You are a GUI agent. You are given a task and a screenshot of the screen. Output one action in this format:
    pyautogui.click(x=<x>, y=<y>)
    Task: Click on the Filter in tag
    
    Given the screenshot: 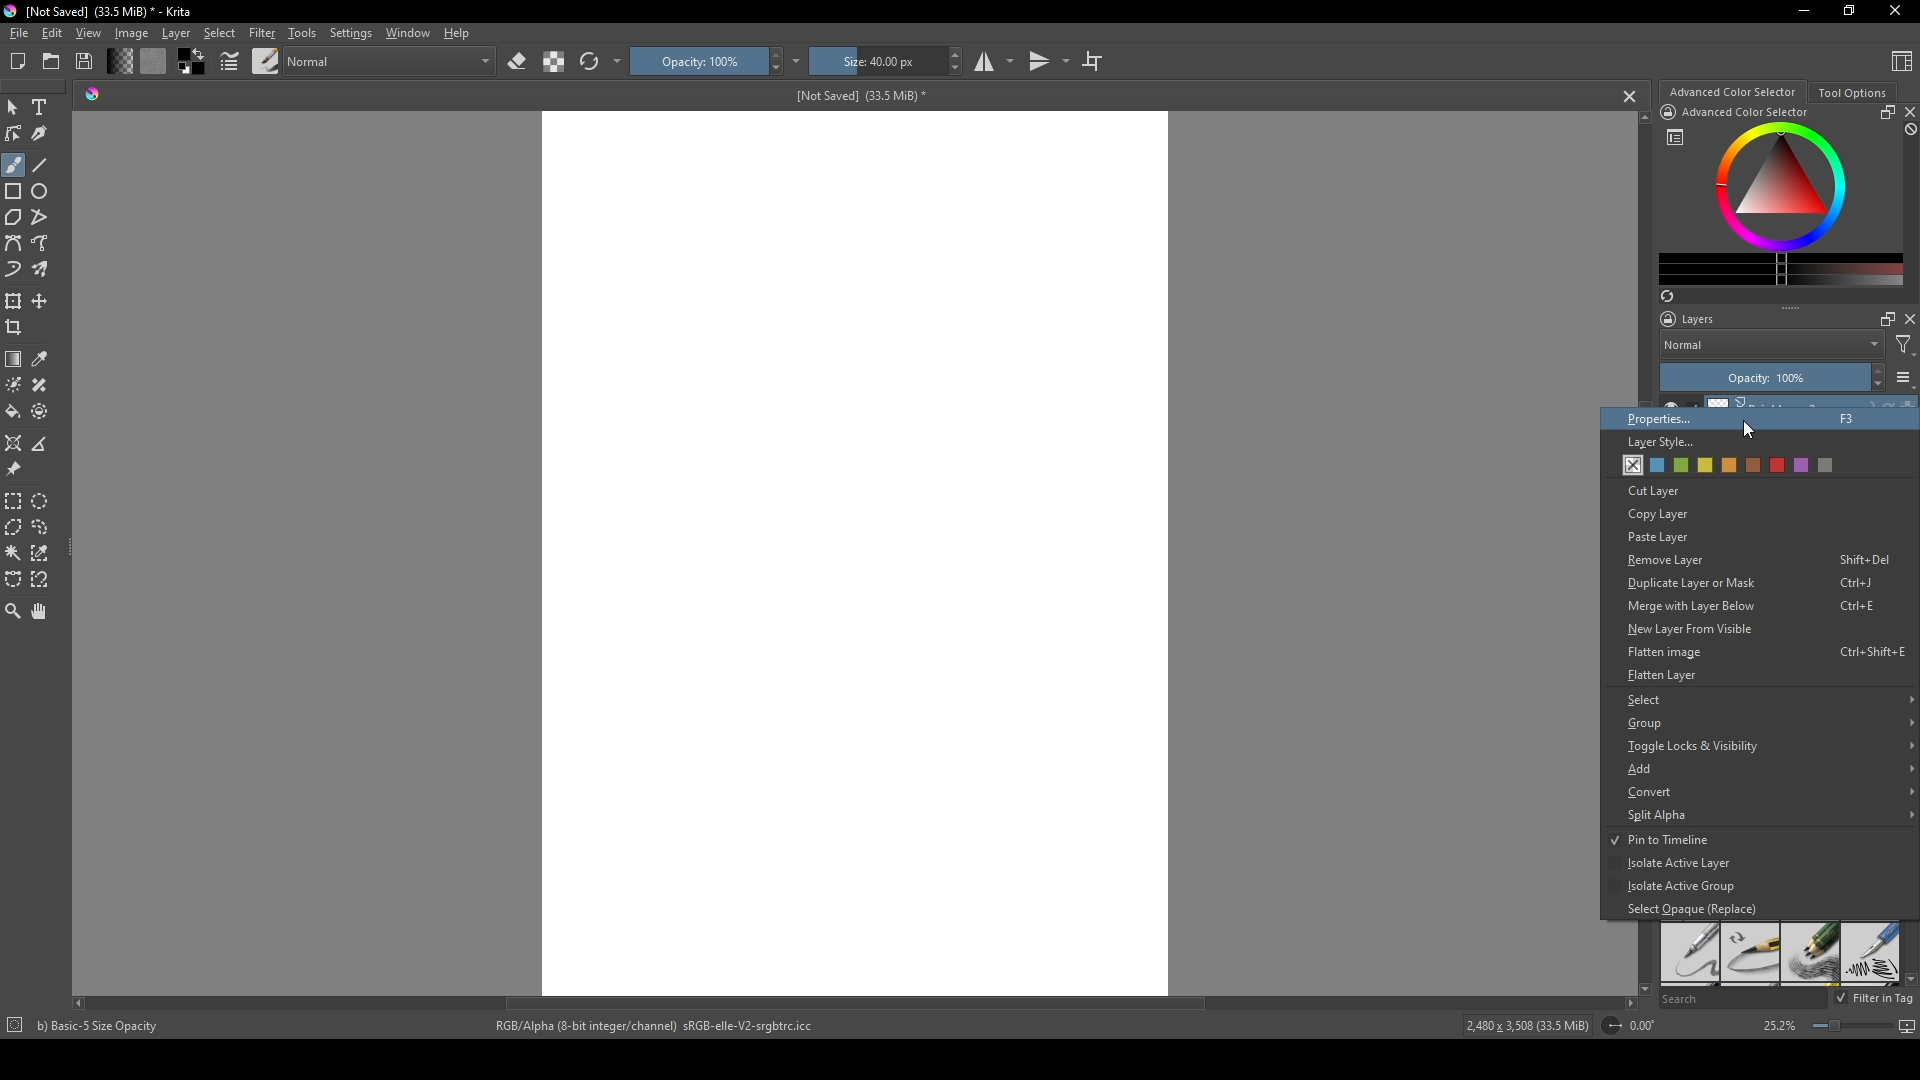 What is the action you would take?
    pyautogui.click(x=1876, y=999)
    